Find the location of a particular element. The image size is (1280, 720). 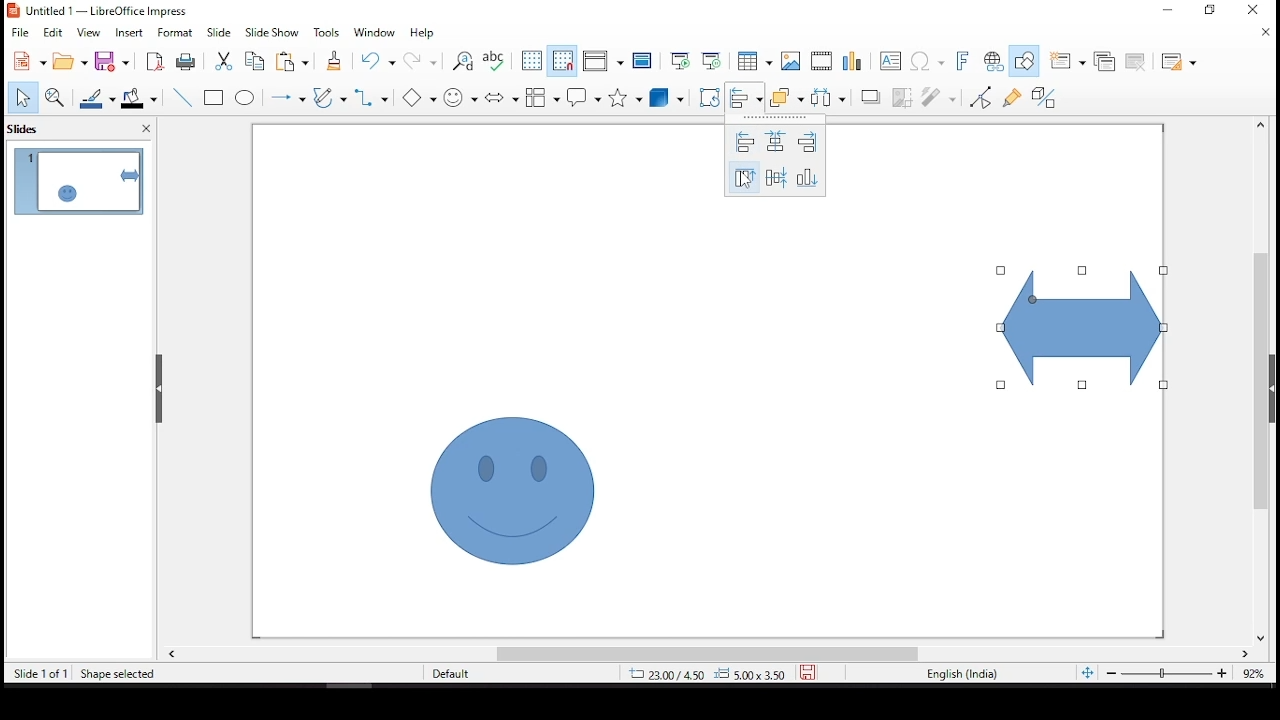

cut is located at coordinates (221, 61).